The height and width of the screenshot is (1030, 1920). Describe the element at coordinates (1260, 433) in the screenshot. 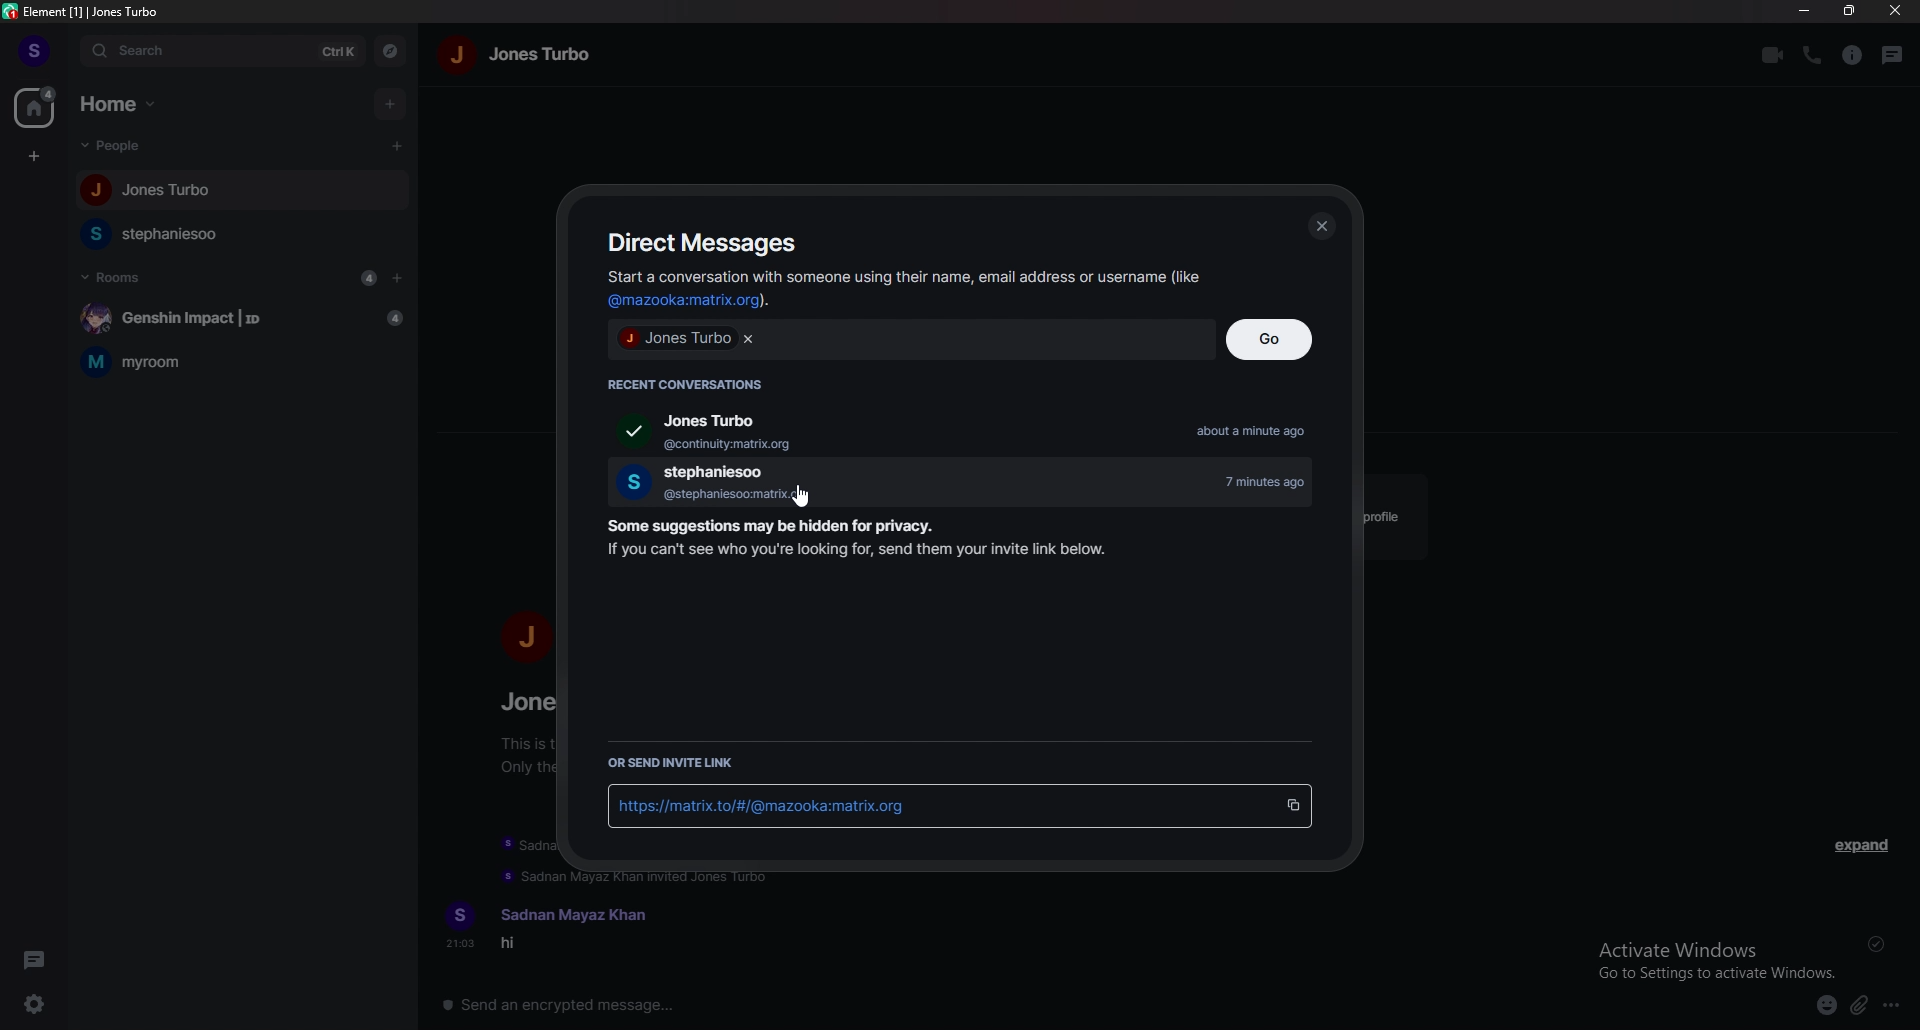

I see `about a minute ago` at that location.